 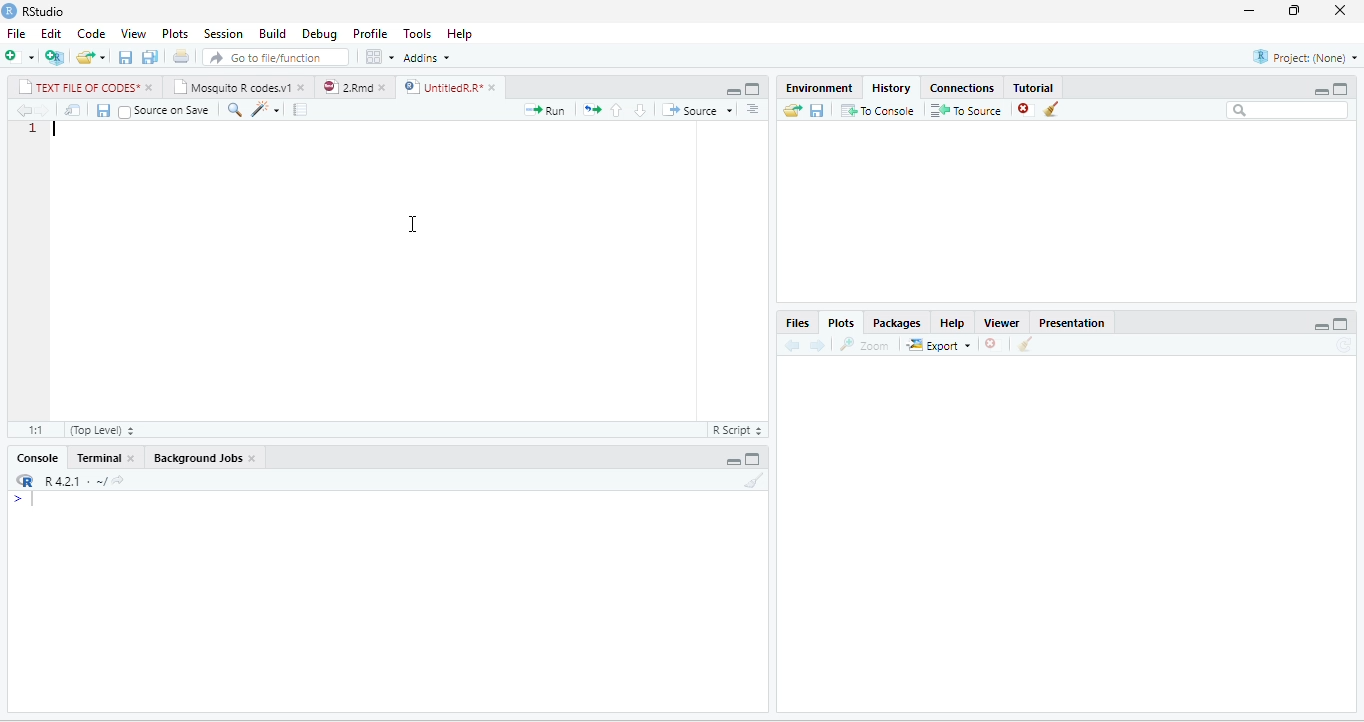 I want to click on Profile, so click(x=371, y=35).